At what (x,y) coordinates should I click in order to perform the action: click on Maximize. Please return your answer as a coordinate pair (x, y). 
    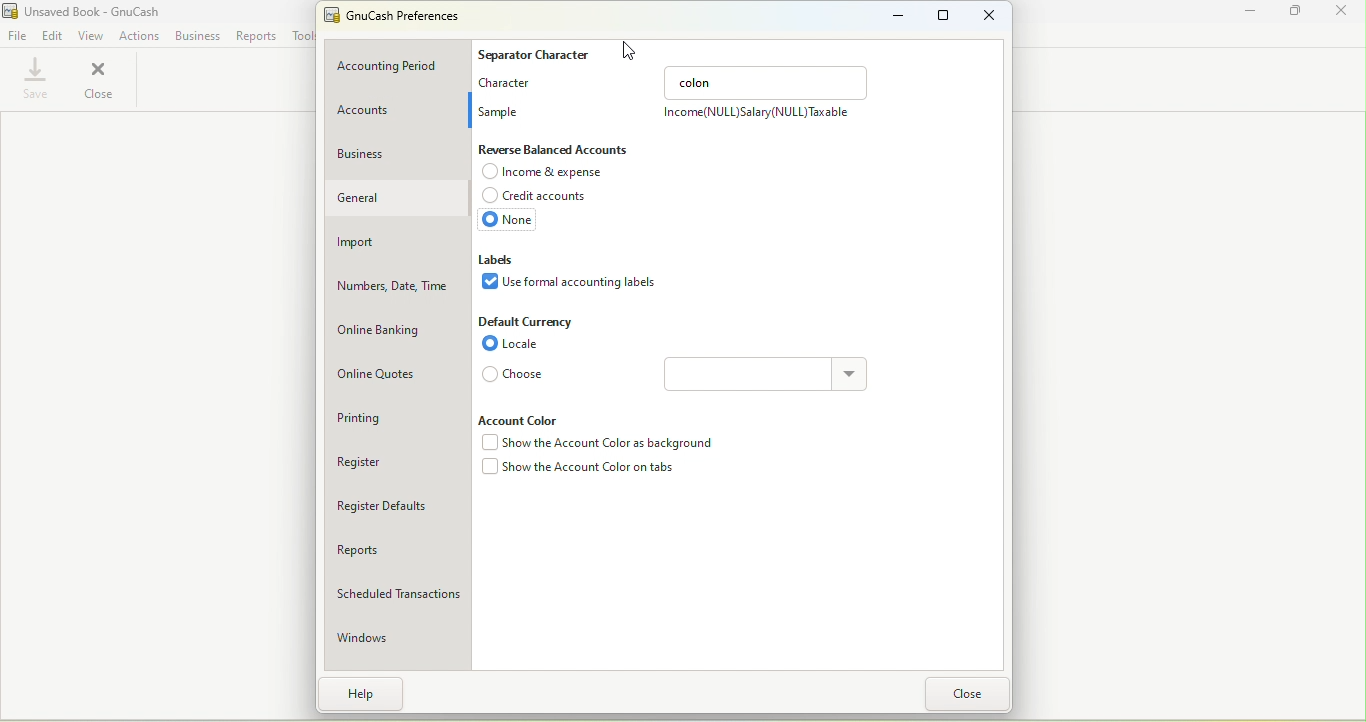
    Looking at the image, I should click on (1301, 15).